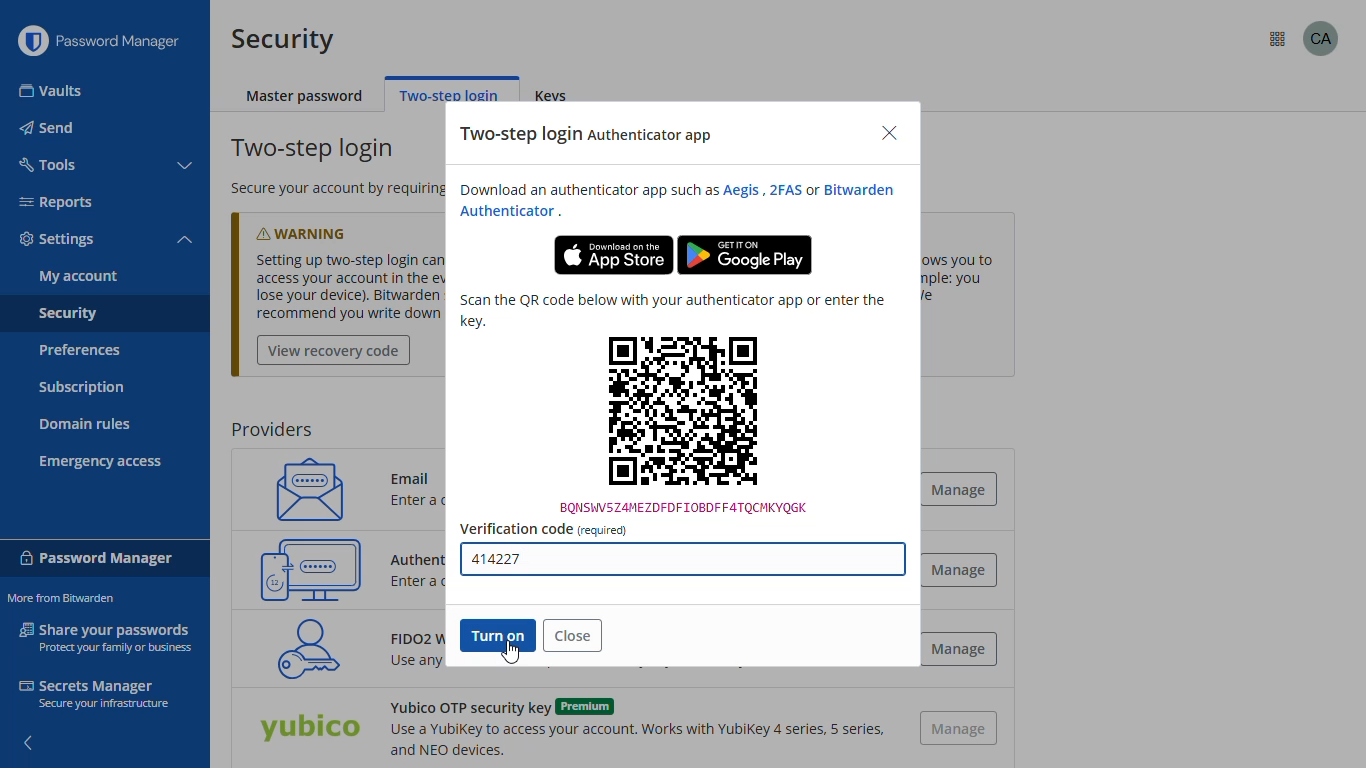  What do you see at coordinates (52, 91) in the screenshot?
I see `vaults` at bounding box center [52, 91].